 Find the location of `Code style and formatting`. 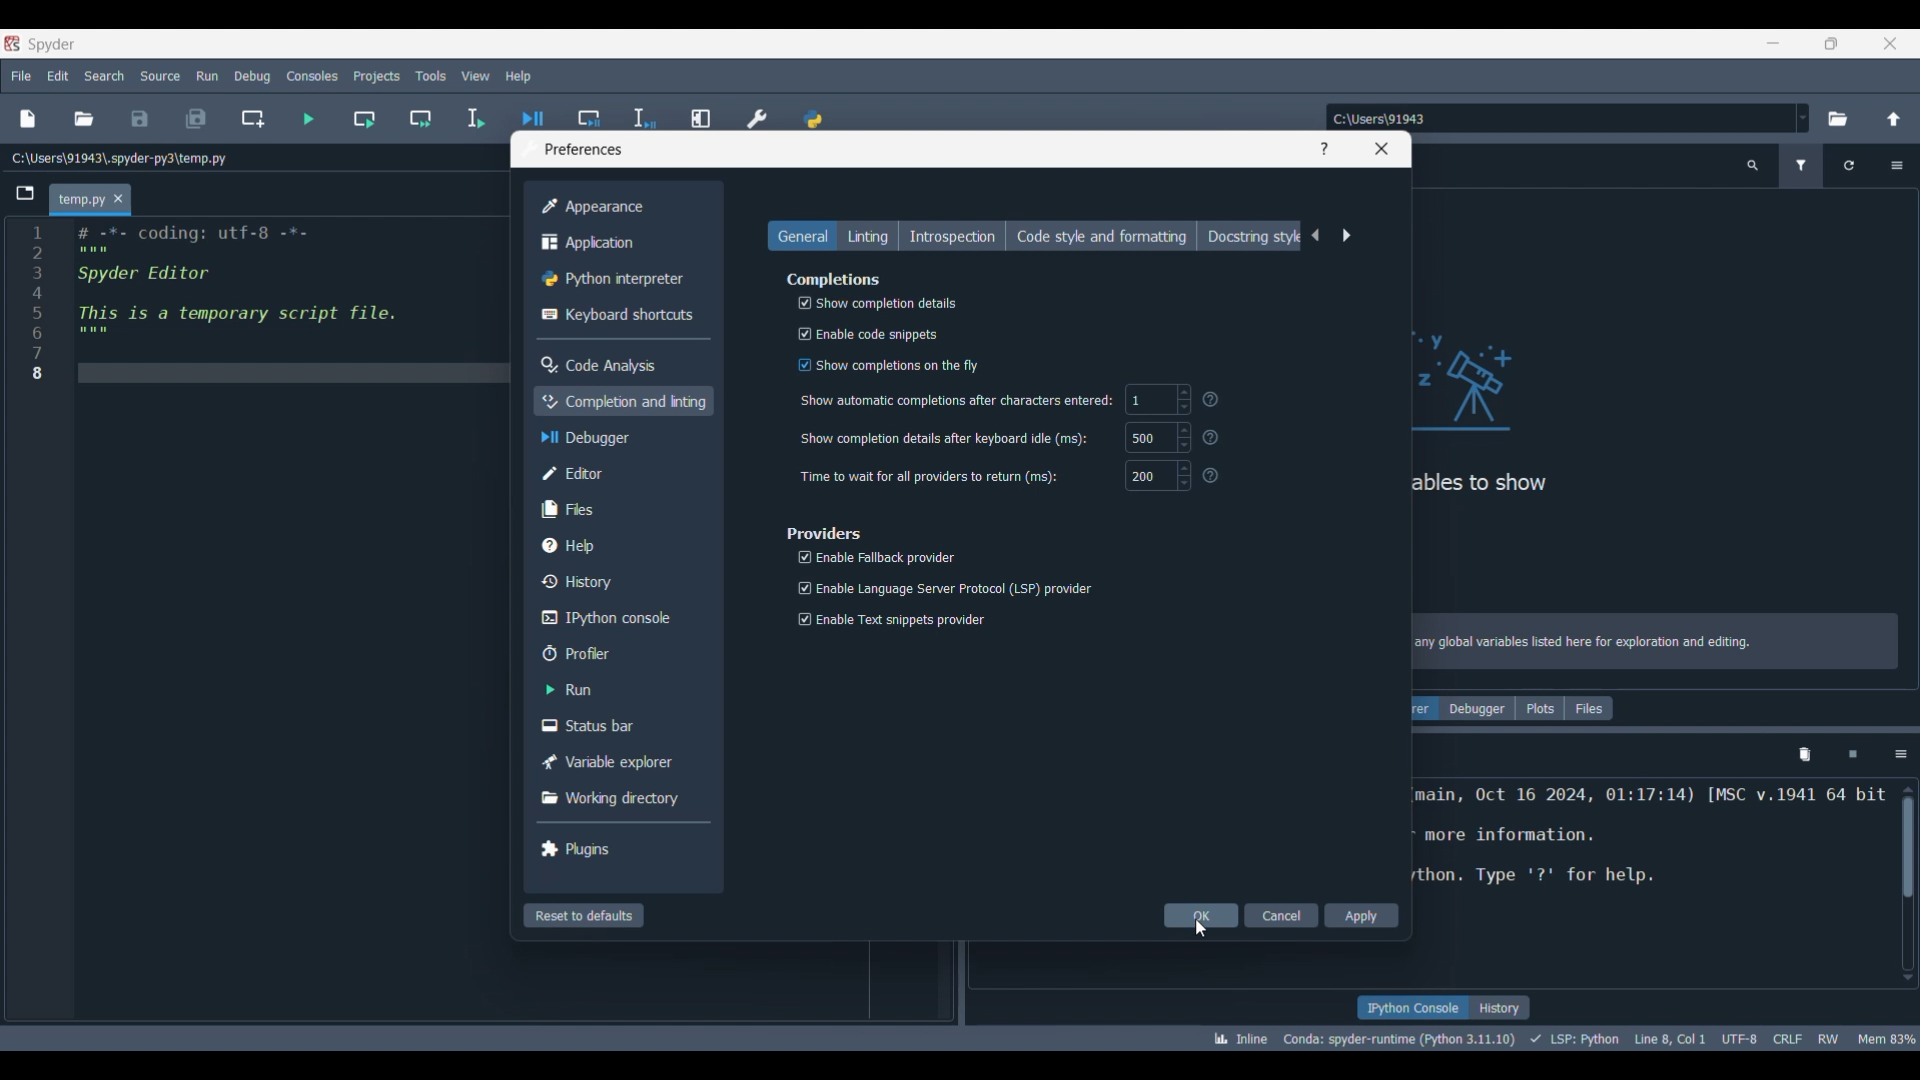

Code style and formatting is located at coordinates (1101, 236).